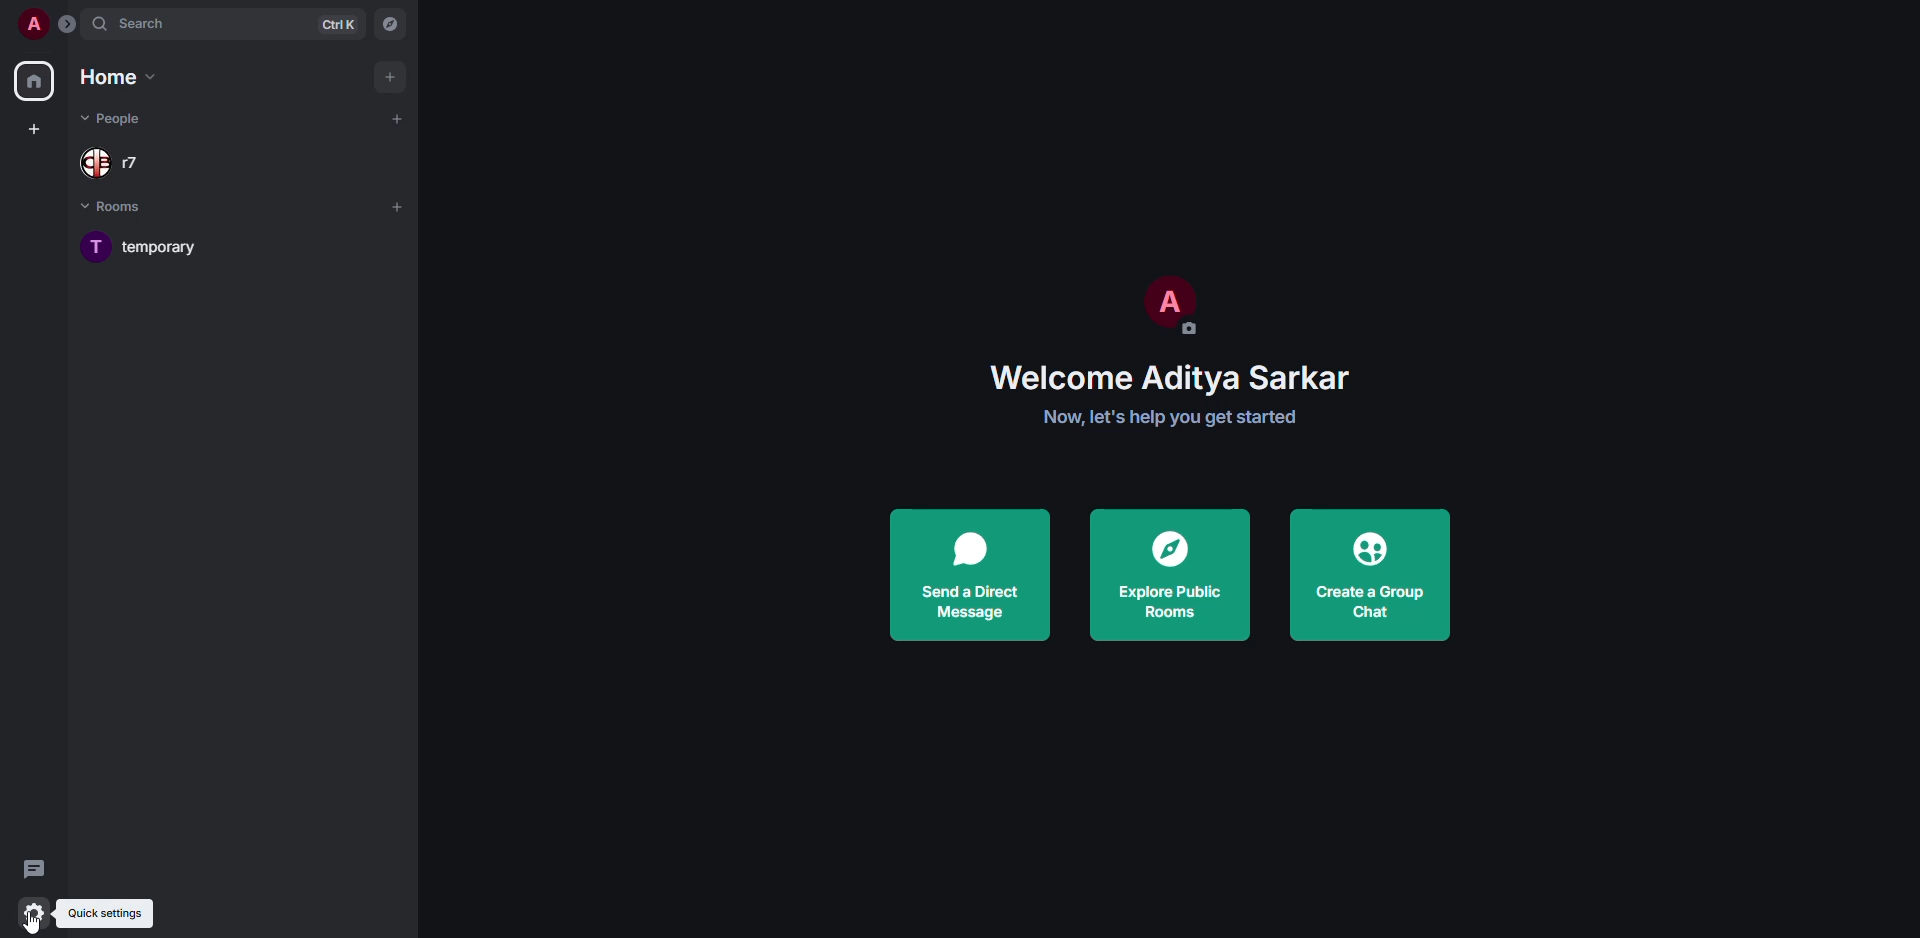 Image resolution: width=1920 pixels, height=938 pixels. What do you see at coordinates (1370, 577) in the screenshot?
I see `create a group chat` at bounding box center [1370, 577].